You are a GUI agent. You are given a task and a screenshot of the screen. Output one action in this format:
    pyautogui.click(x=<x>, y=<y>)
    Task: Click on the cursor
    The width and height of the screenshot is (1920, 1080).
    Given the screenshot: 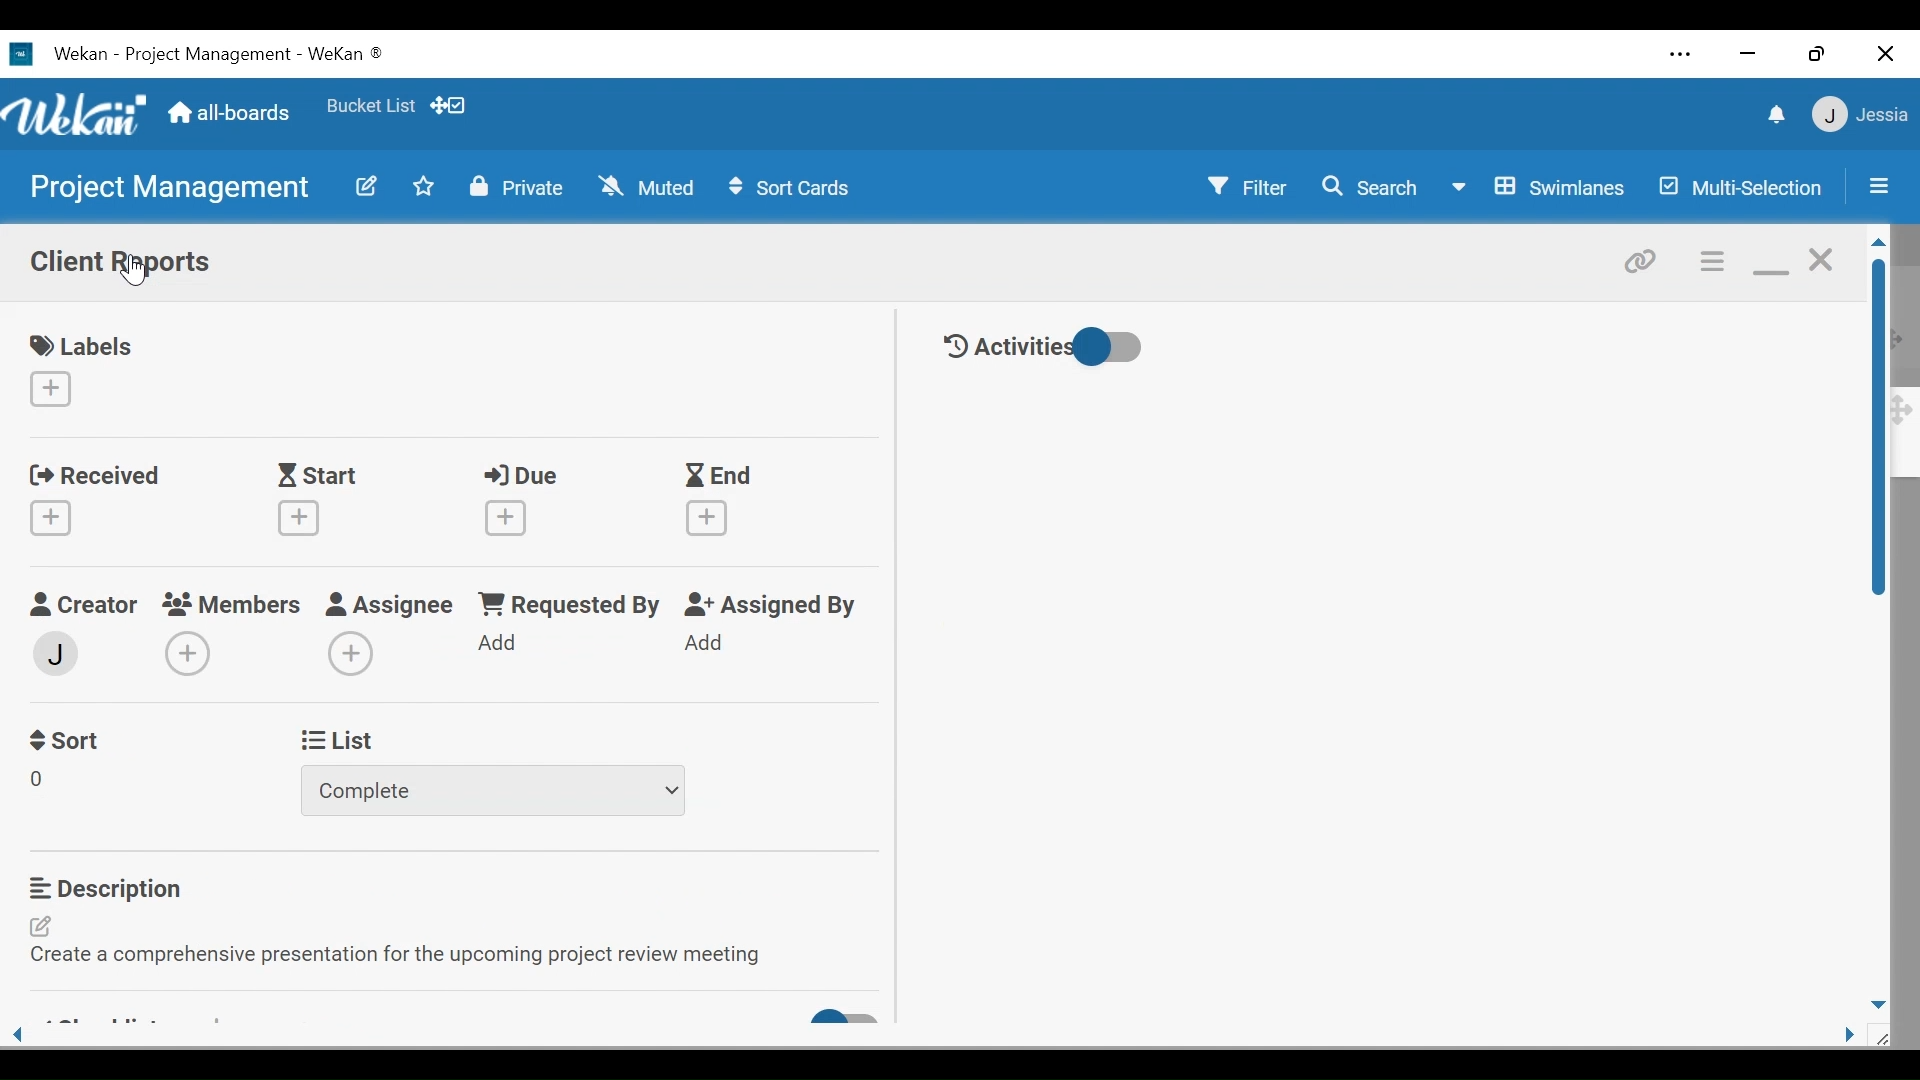 What is the action you would take?
    pyautogui.click(x=140, y=276)
    